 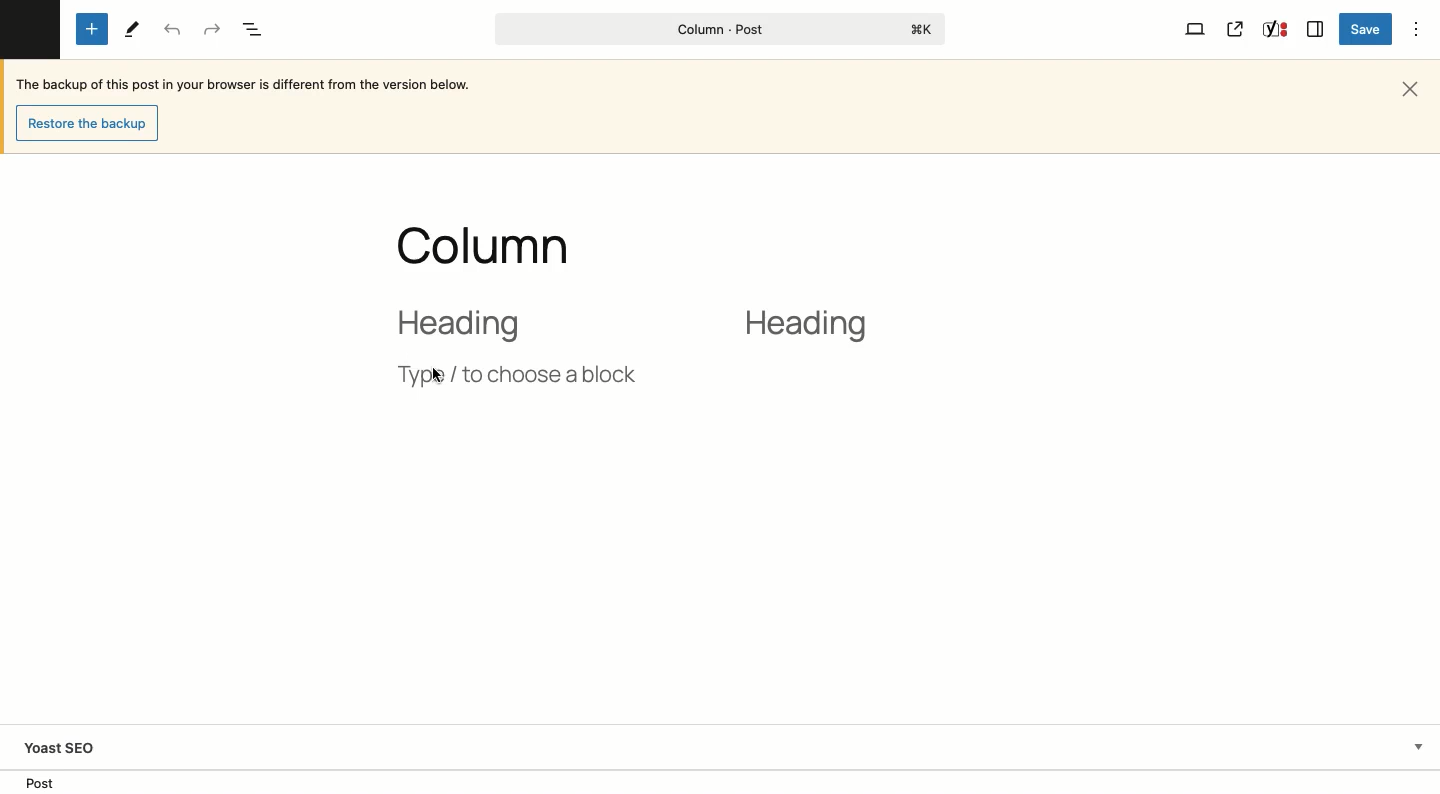 What do you see at coordinates (438, 377) in the screenshot?
I see `cursor` at bounding box center [438, 377].